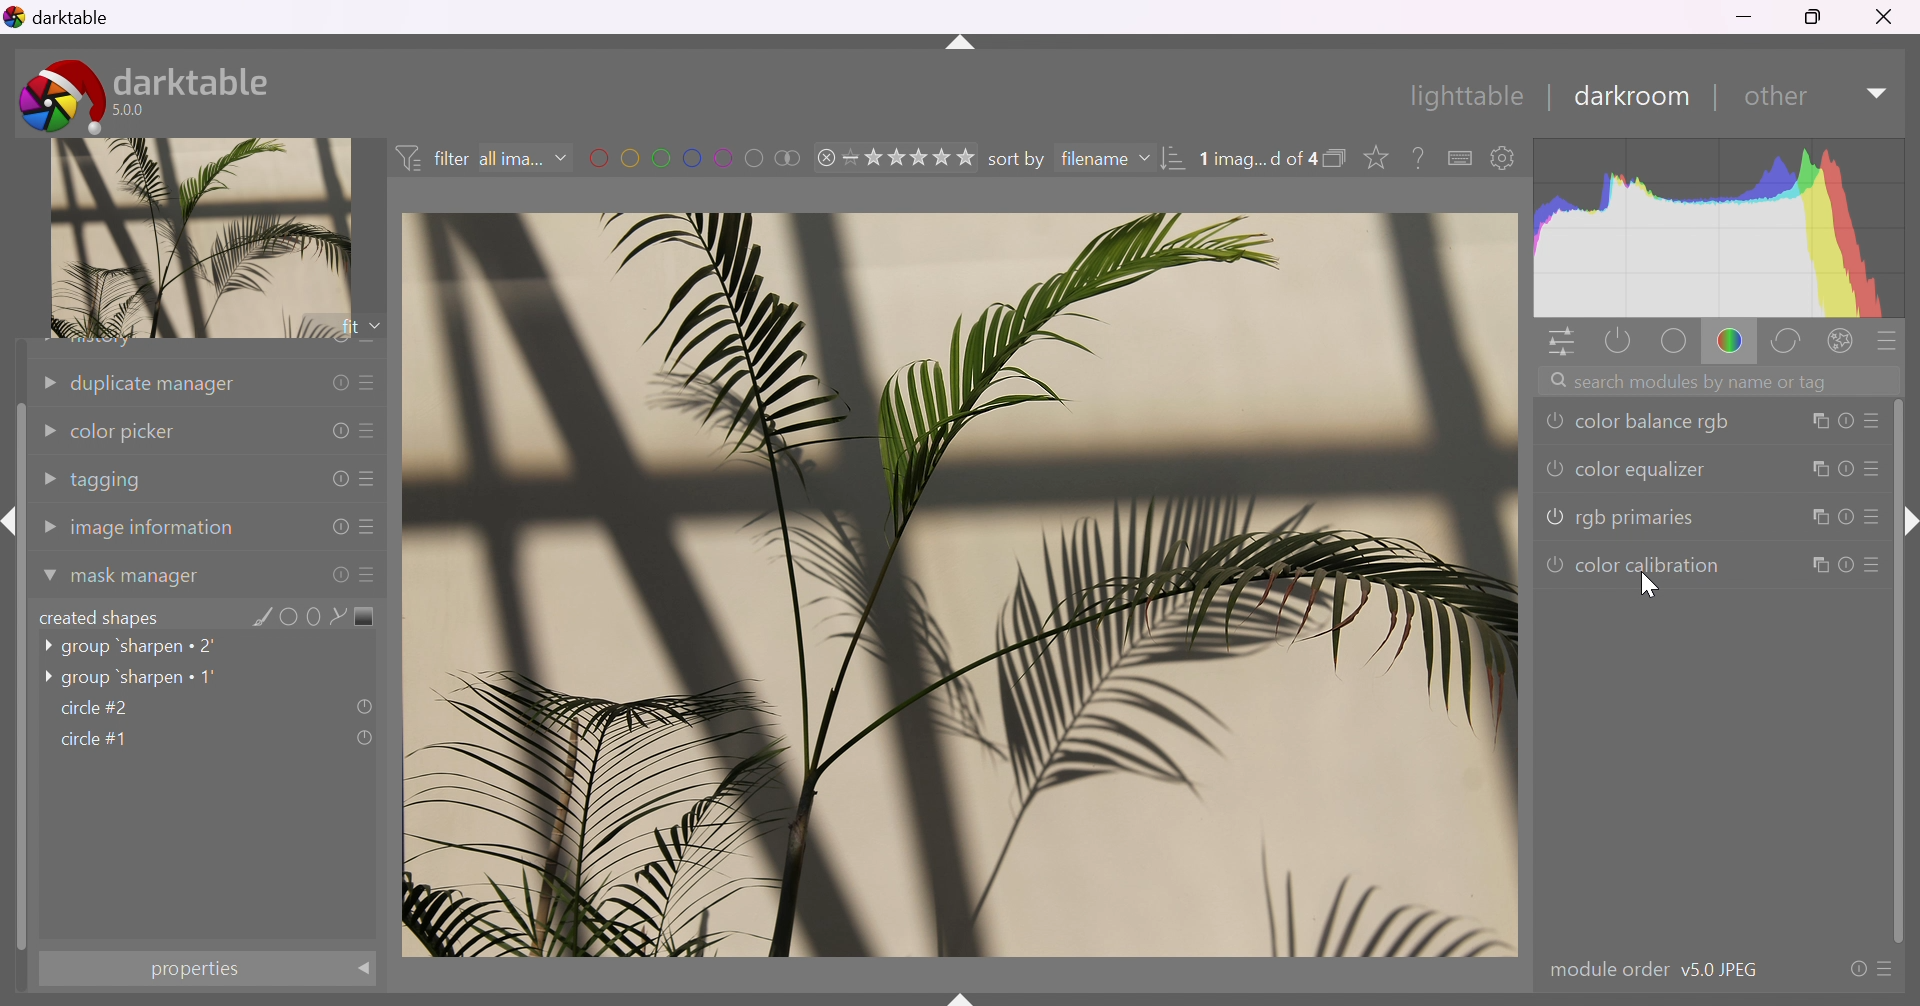  I want to click on darkroom, so click(1631, 99).